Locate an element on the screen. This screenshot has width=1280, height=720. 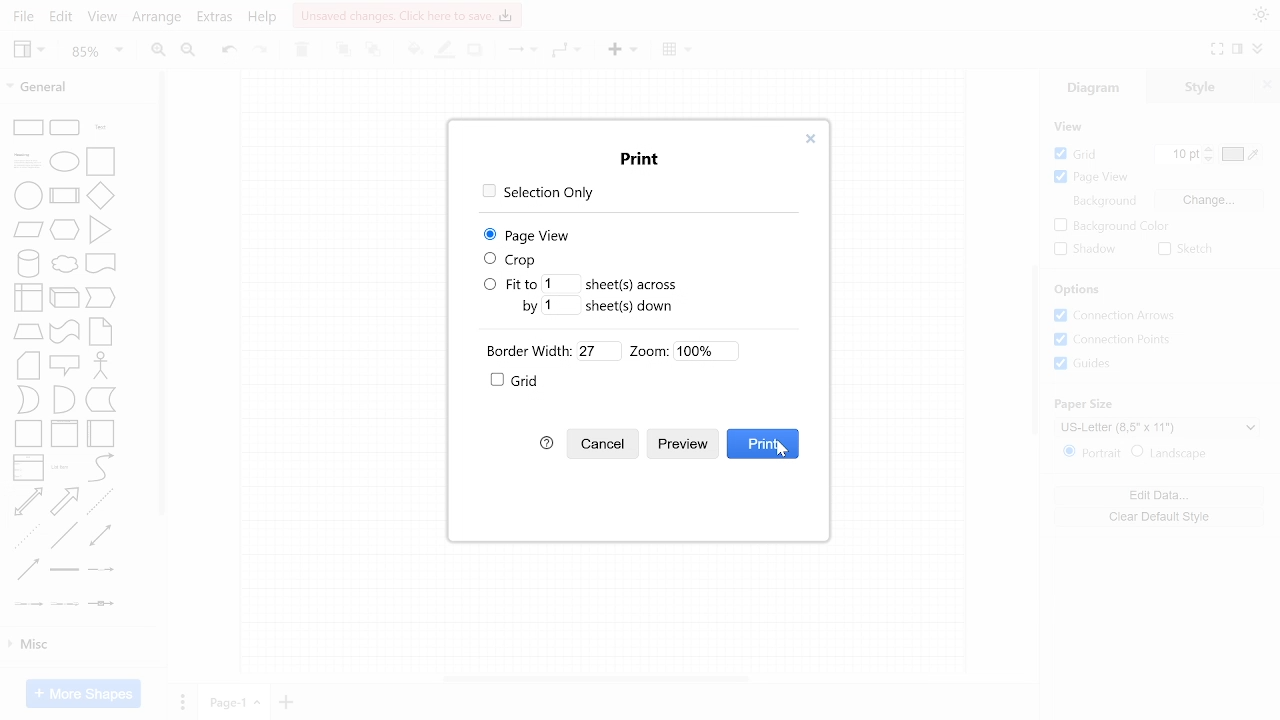
Shadow is located at coordinates (1085, 249).